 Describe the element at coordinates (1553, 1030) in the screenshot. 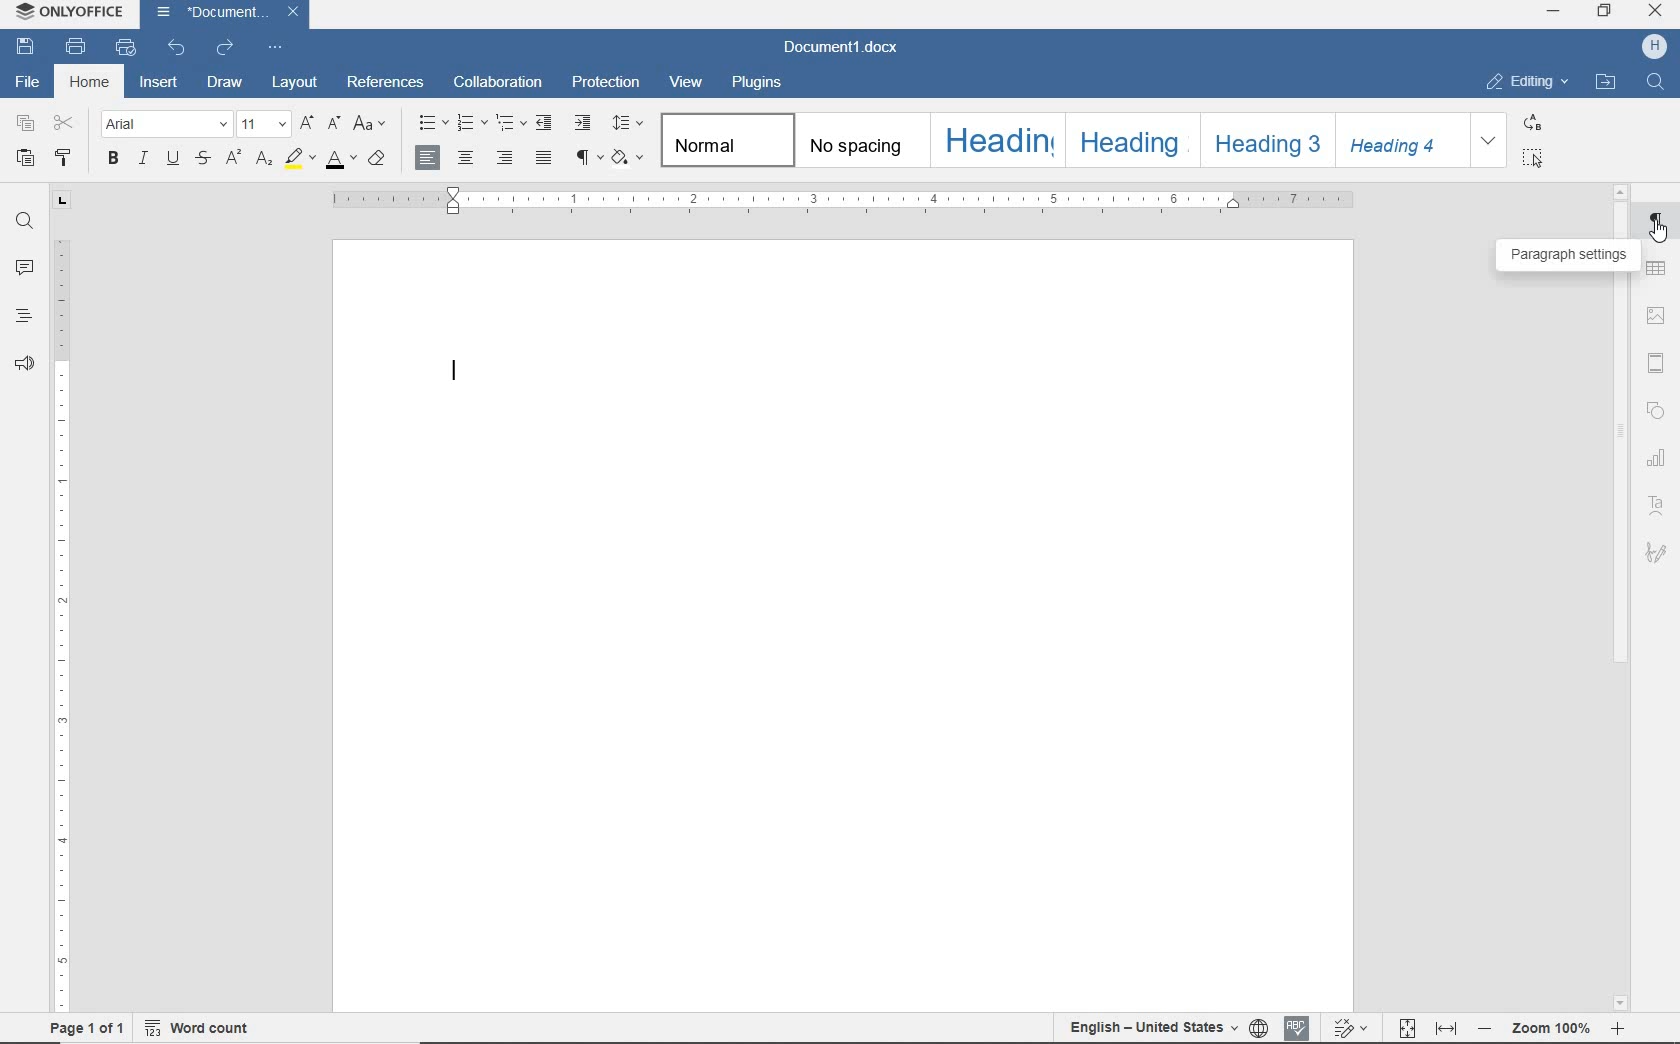

I see `- Zoom 100% +` at that location.